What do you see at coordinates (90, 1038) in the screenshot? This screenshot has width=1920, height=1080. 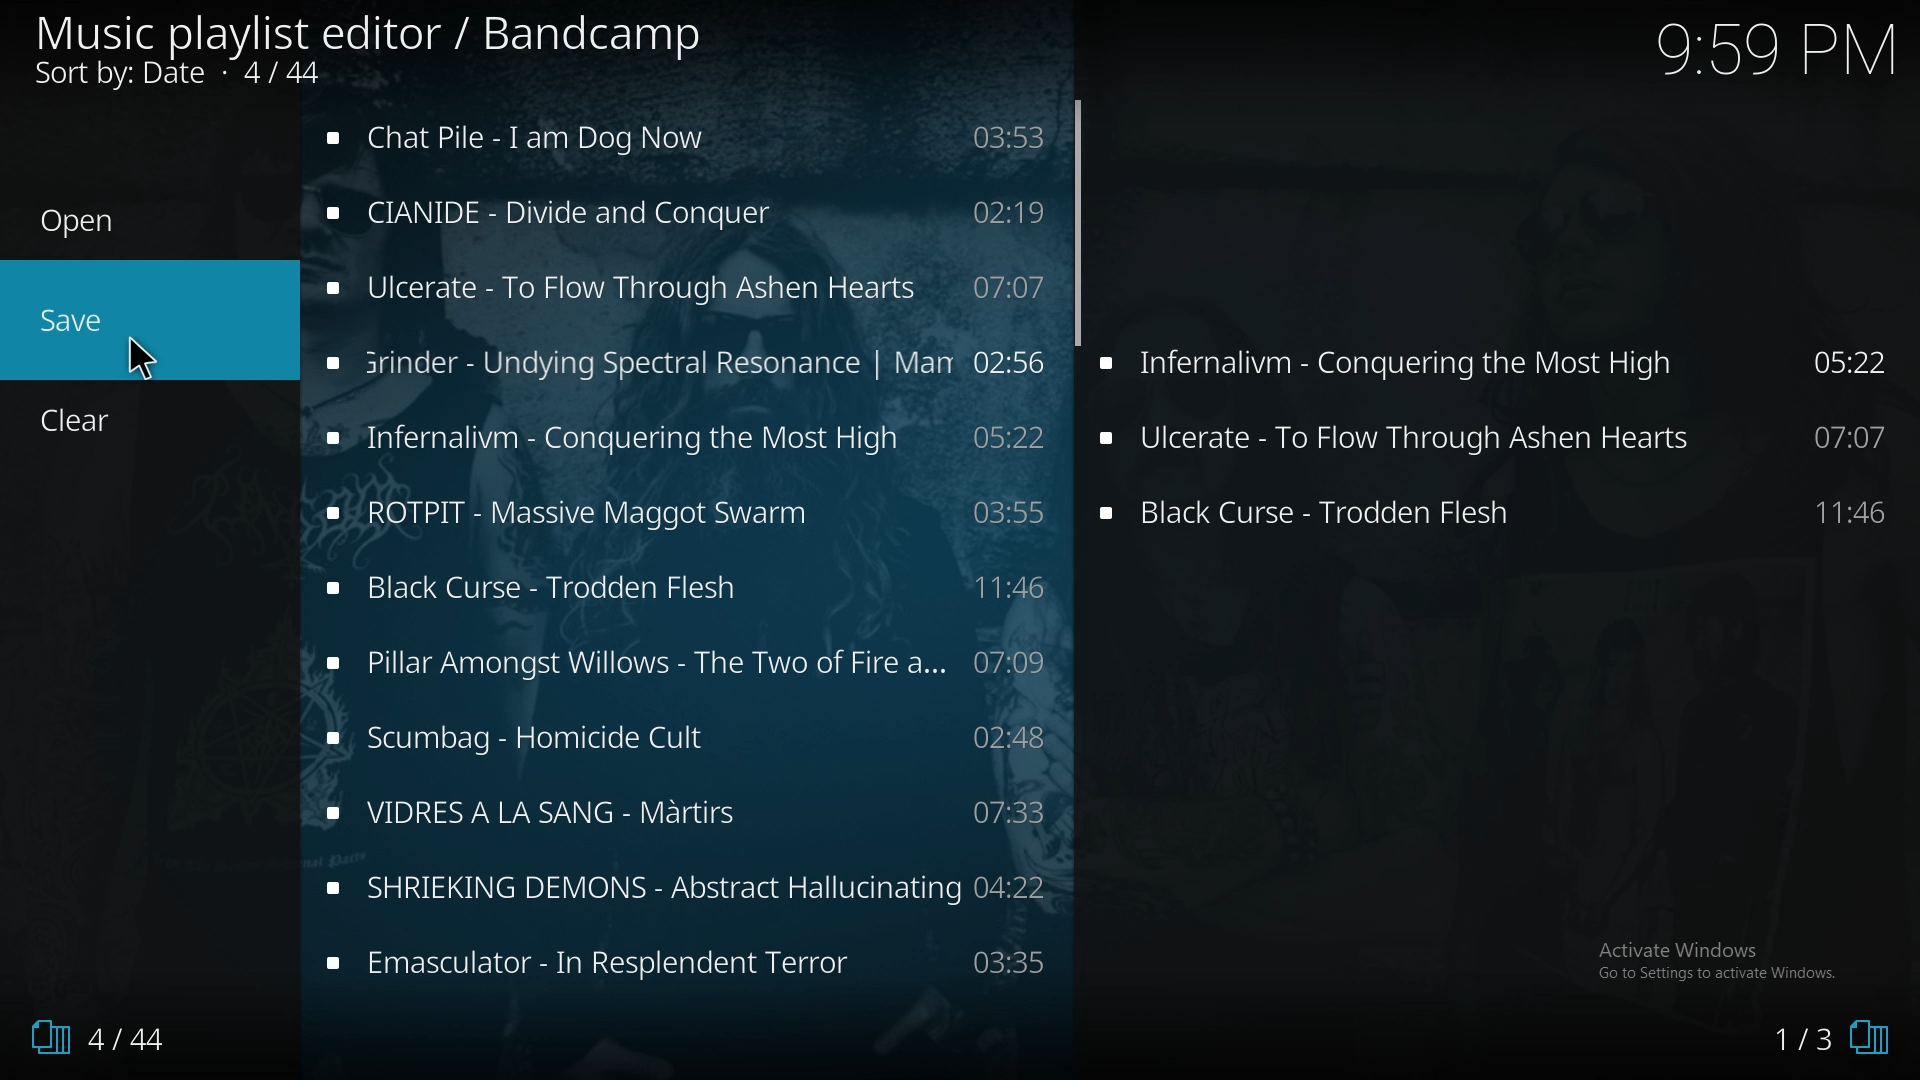 I see `7/44` at bounding box center [90, 1038].